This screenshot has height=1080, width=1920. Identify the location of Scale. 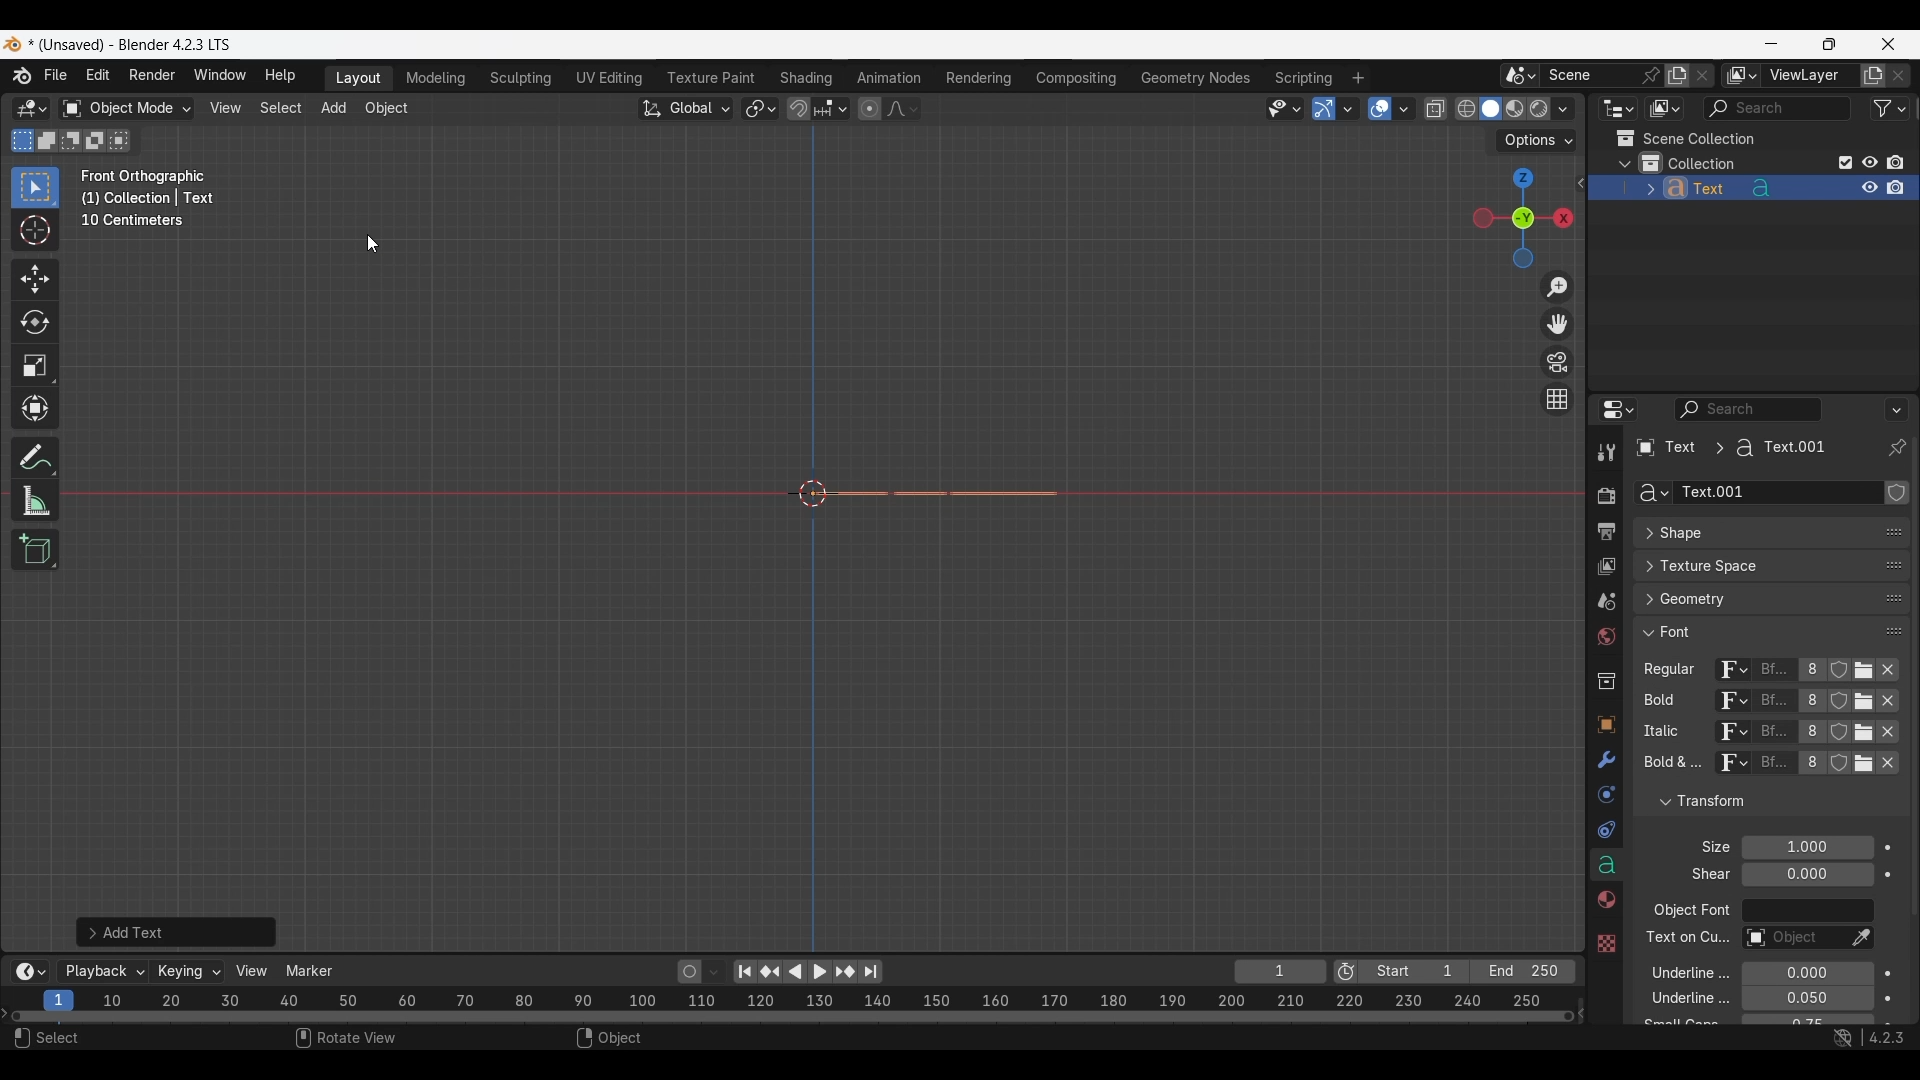
(36, 366).